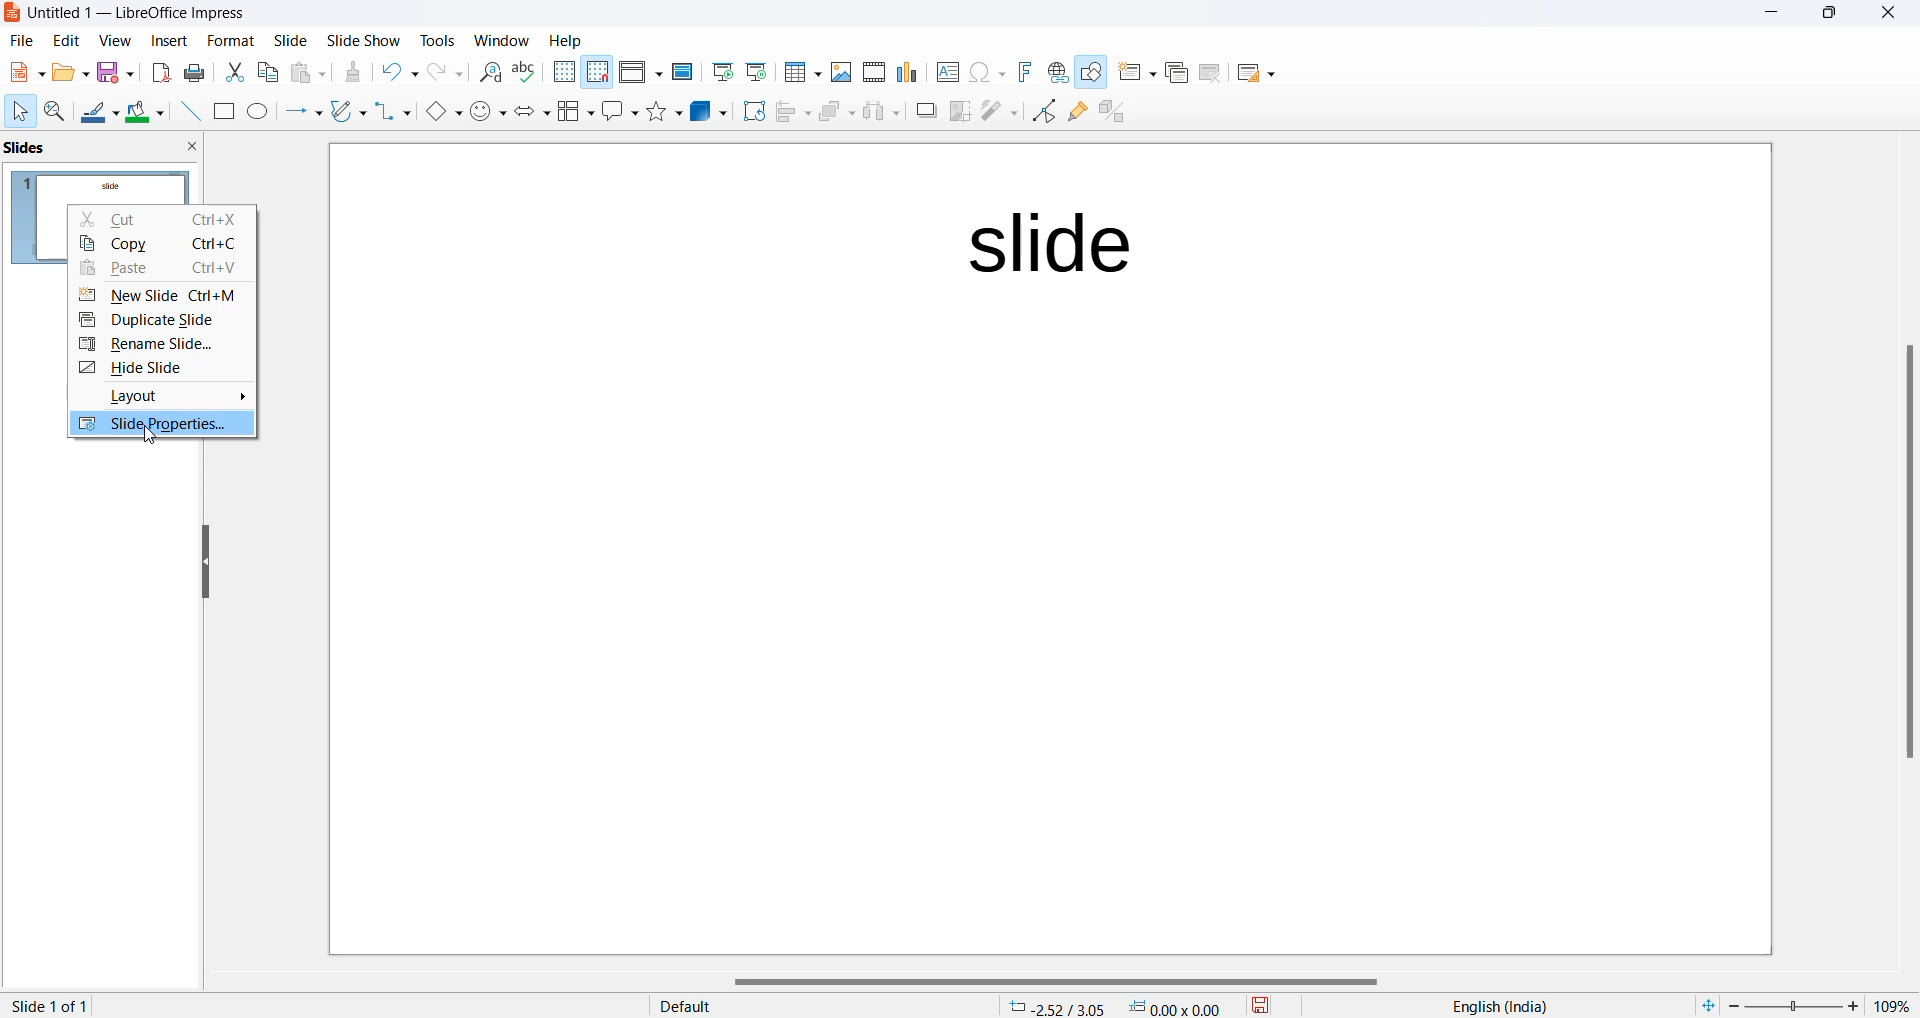 This screenshot has width=1920, height=1018. Describe the element at coordinates (158, 372) in the screenshot. I see `hide slide ` at that location.